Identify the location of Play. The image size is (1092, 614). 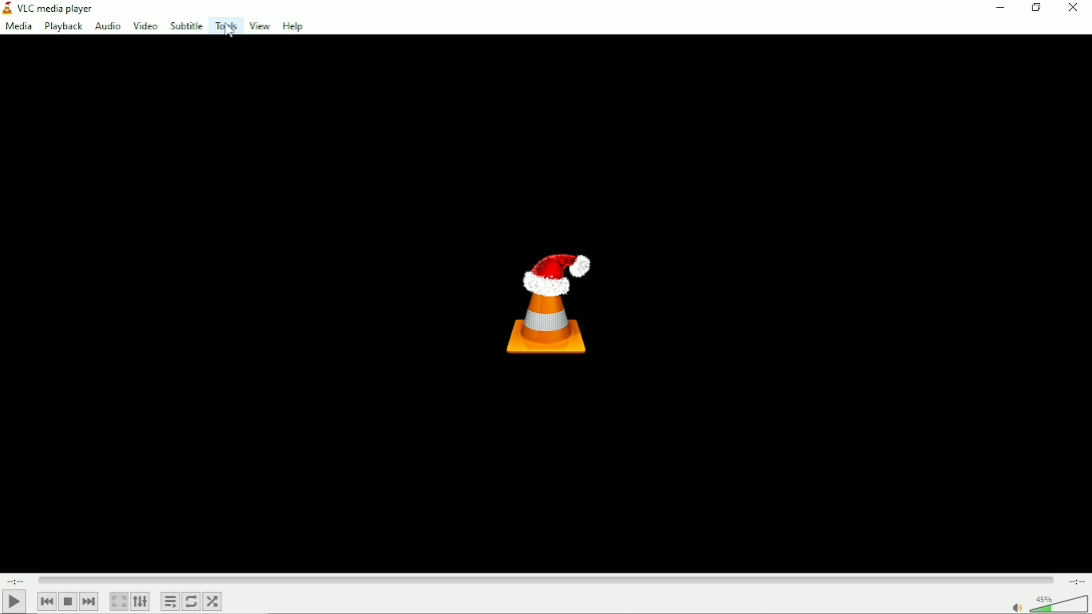
(14, 602).